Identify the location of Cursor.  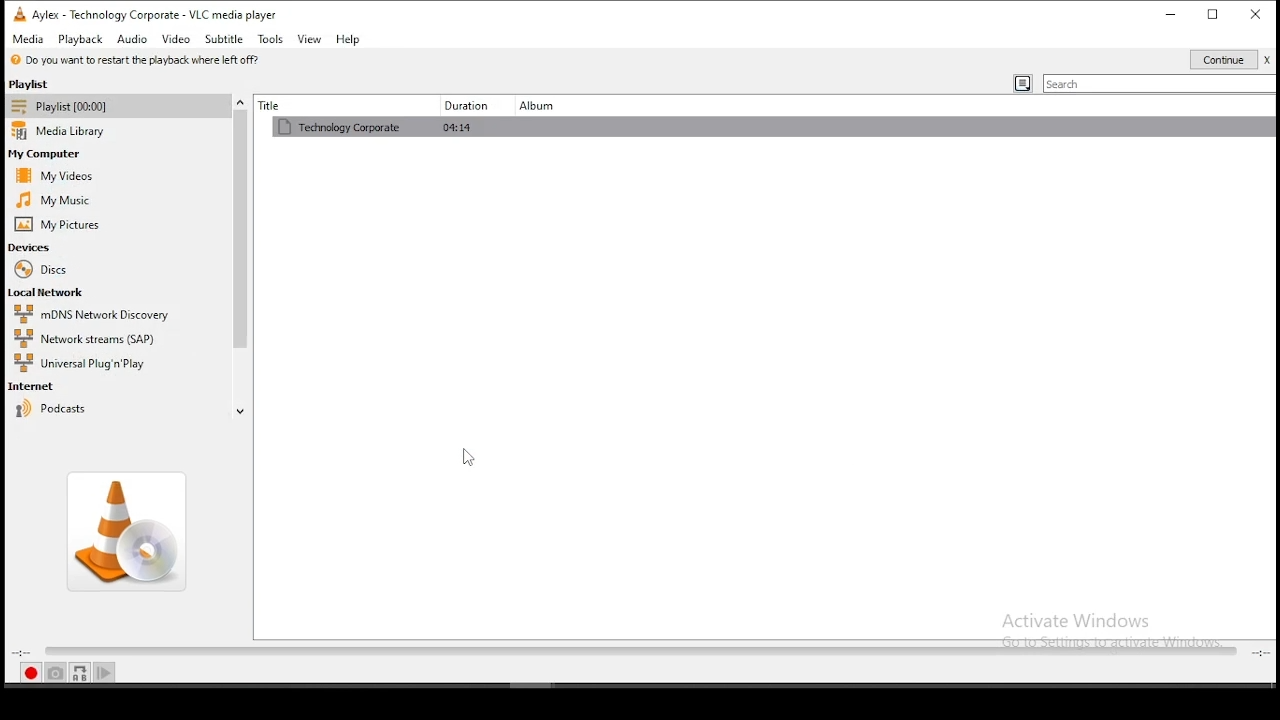
(469, 457).